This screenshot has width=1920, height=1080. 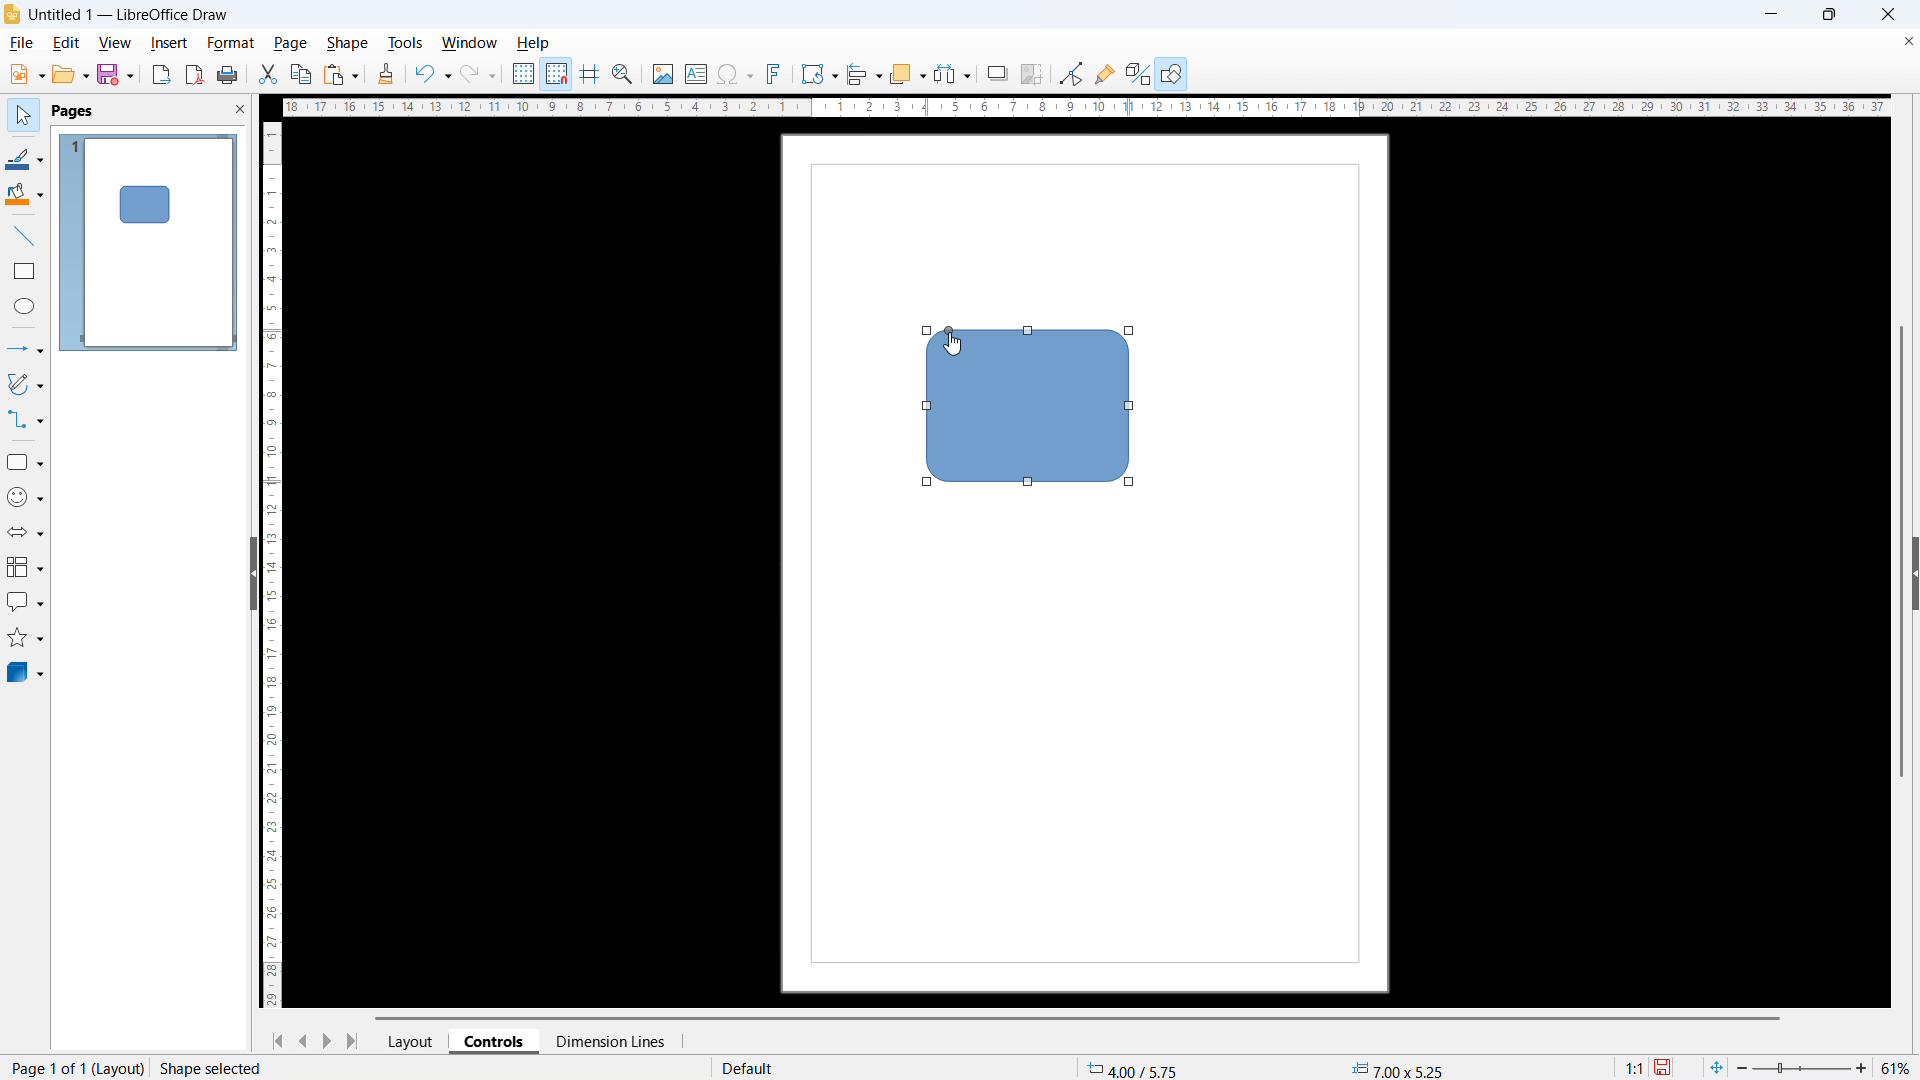 I want to click on Default, so click(x=752, y=1068).